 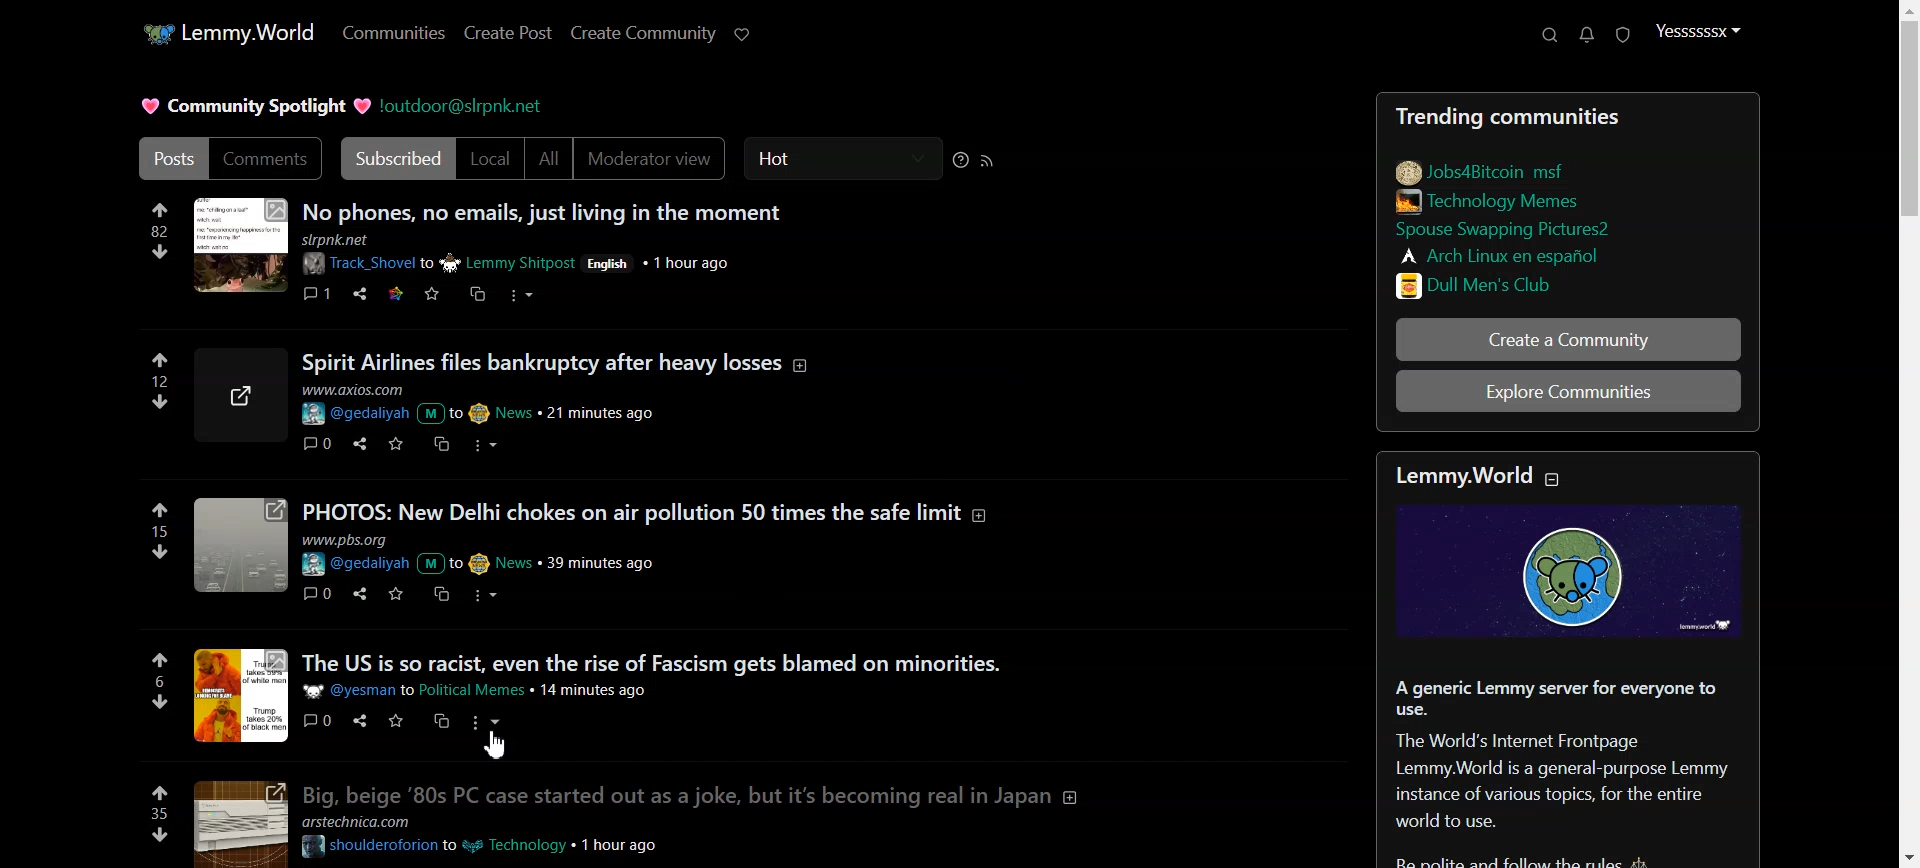 I want to click on post , so click(x=707, y=360).